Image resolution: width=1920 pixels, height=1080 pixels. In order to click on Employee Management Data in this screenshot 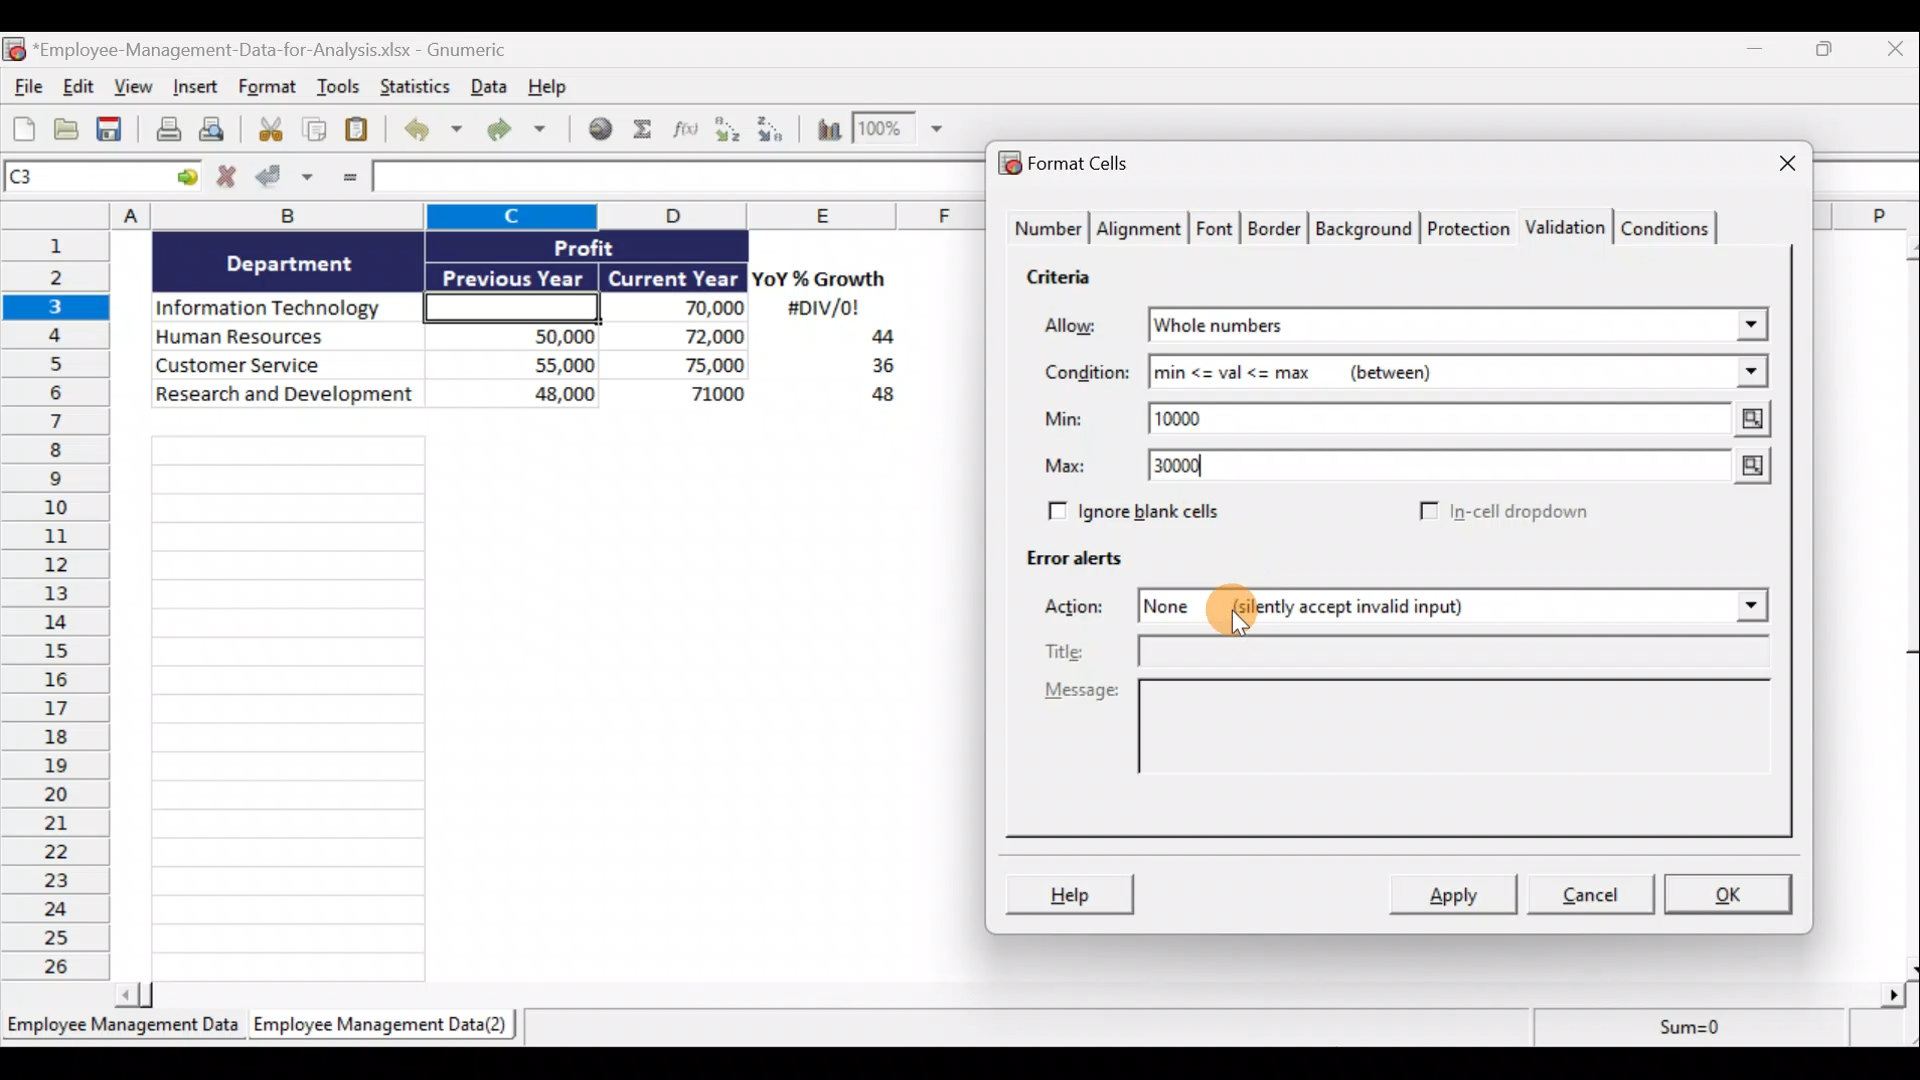, I will do `click(121, 1028)`.